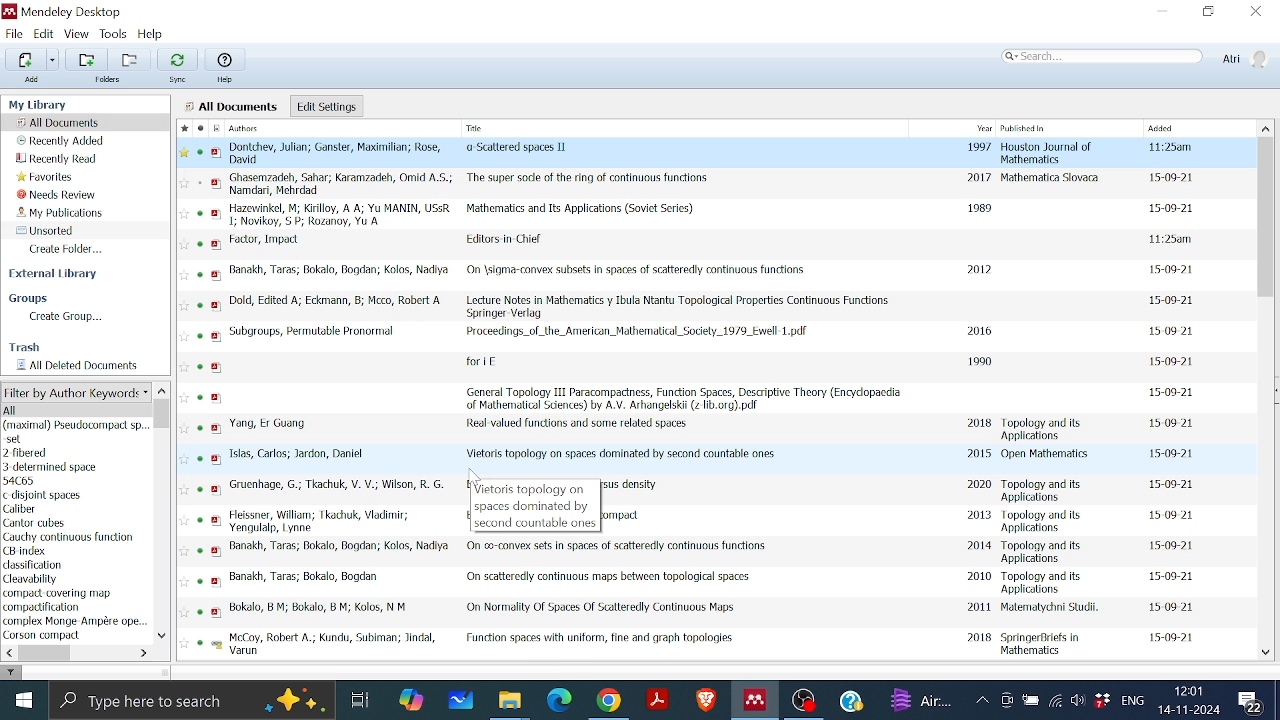 This screenshot has height=720, width=1280. What do you see at coordinates (460, 701) in the screenshot?
I see `Whiteboard` at bounding box center [460, 701].